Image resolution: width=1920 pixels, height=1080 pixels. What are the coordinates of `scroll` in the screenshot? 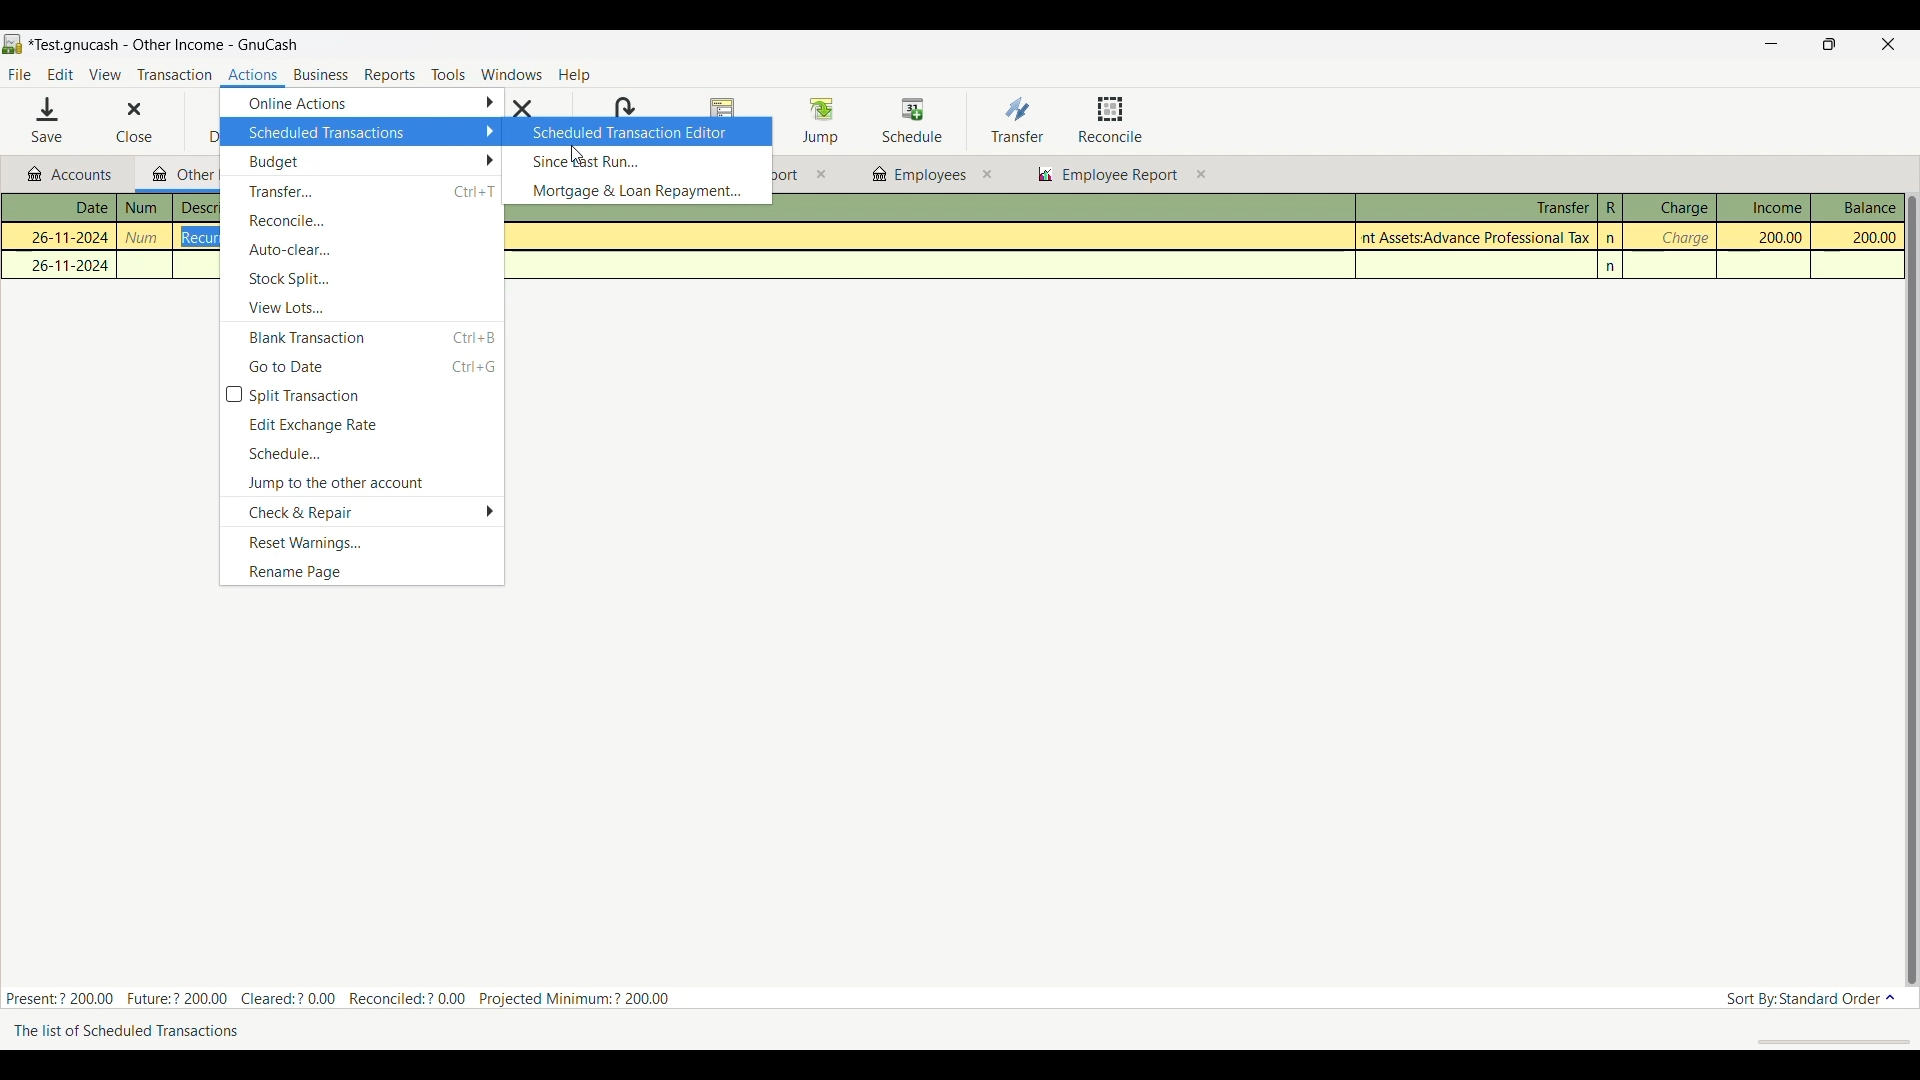 It's located at (1823, 1041).